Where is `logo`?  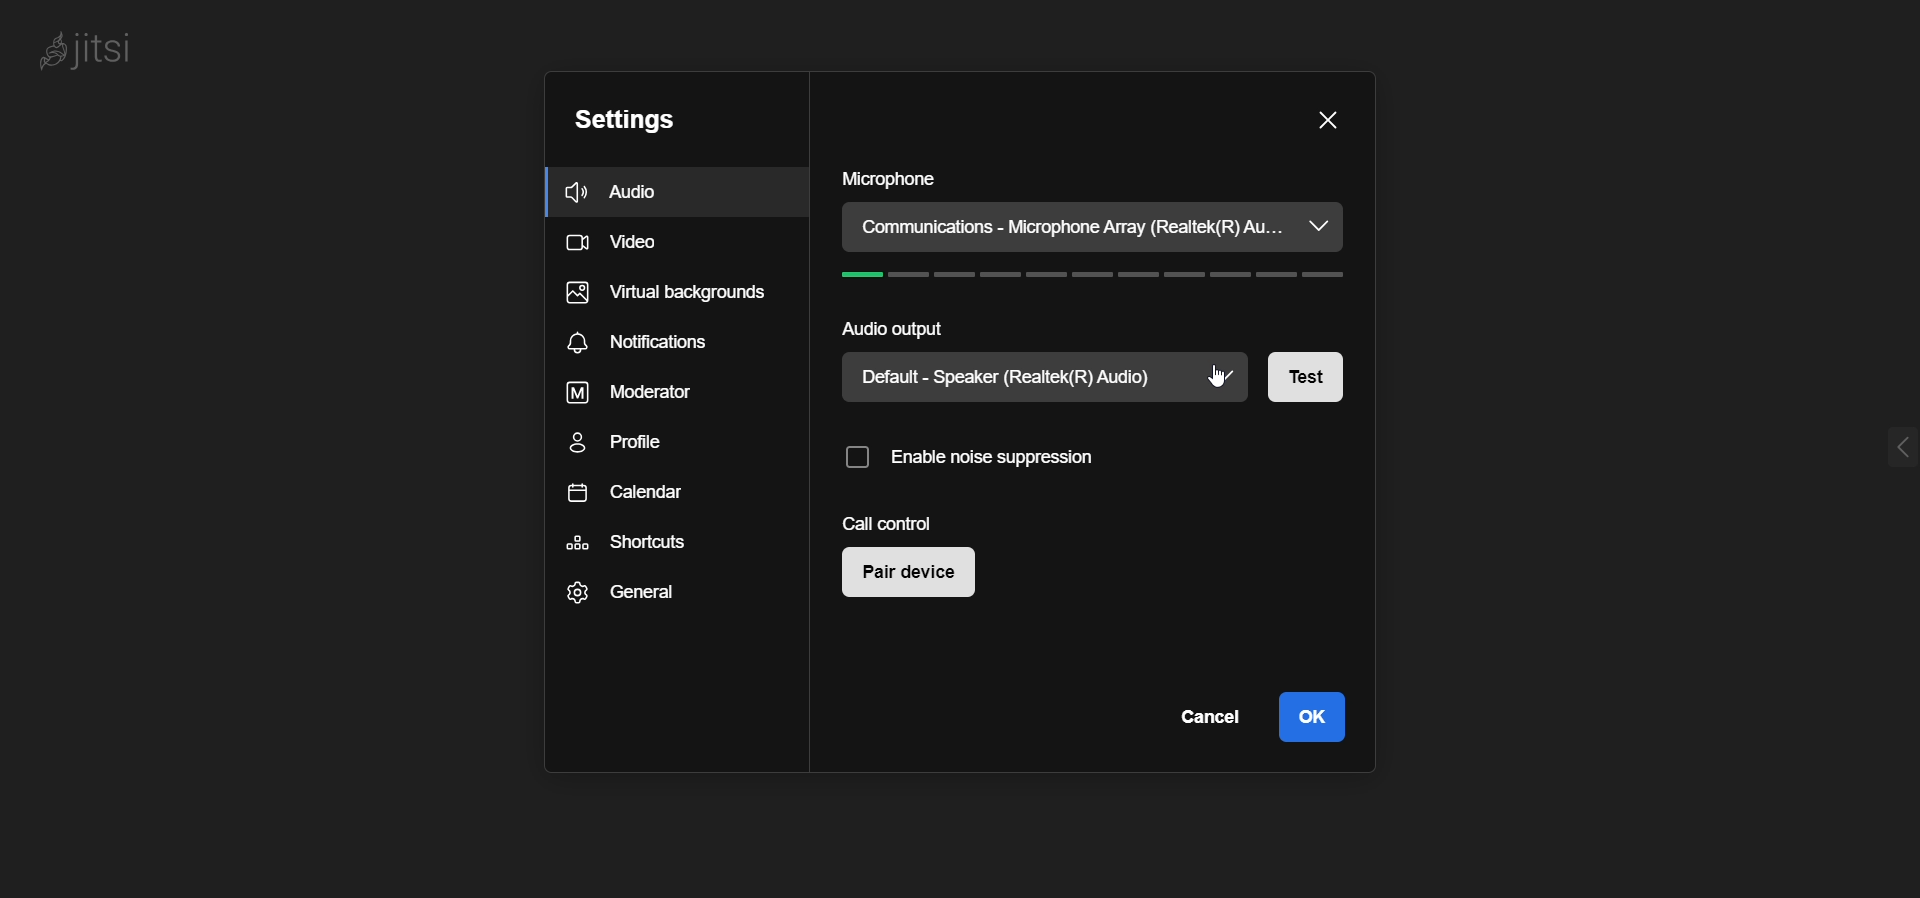 logo is located at coordinates (89, 52).